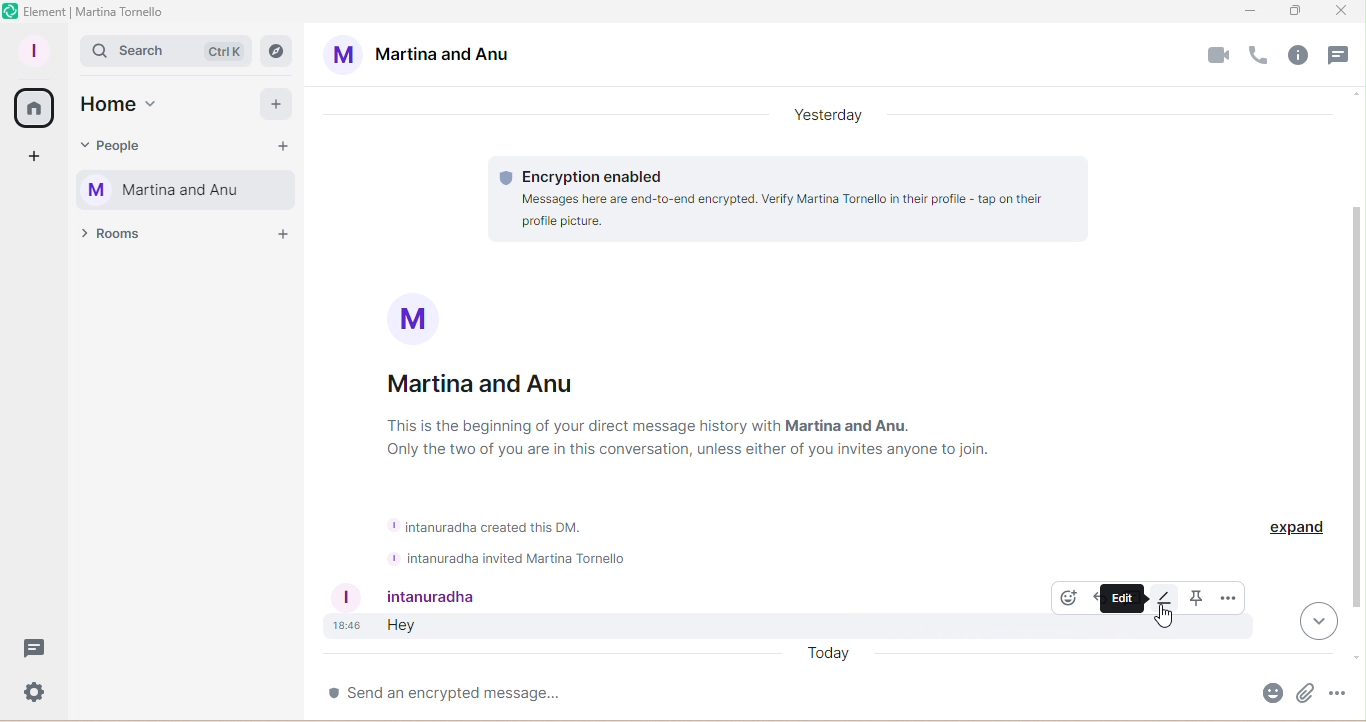  What do you see at coordinates (190, 191) in the screenshot?
I see `Martina Tornello` at bounding box center [190, 191].